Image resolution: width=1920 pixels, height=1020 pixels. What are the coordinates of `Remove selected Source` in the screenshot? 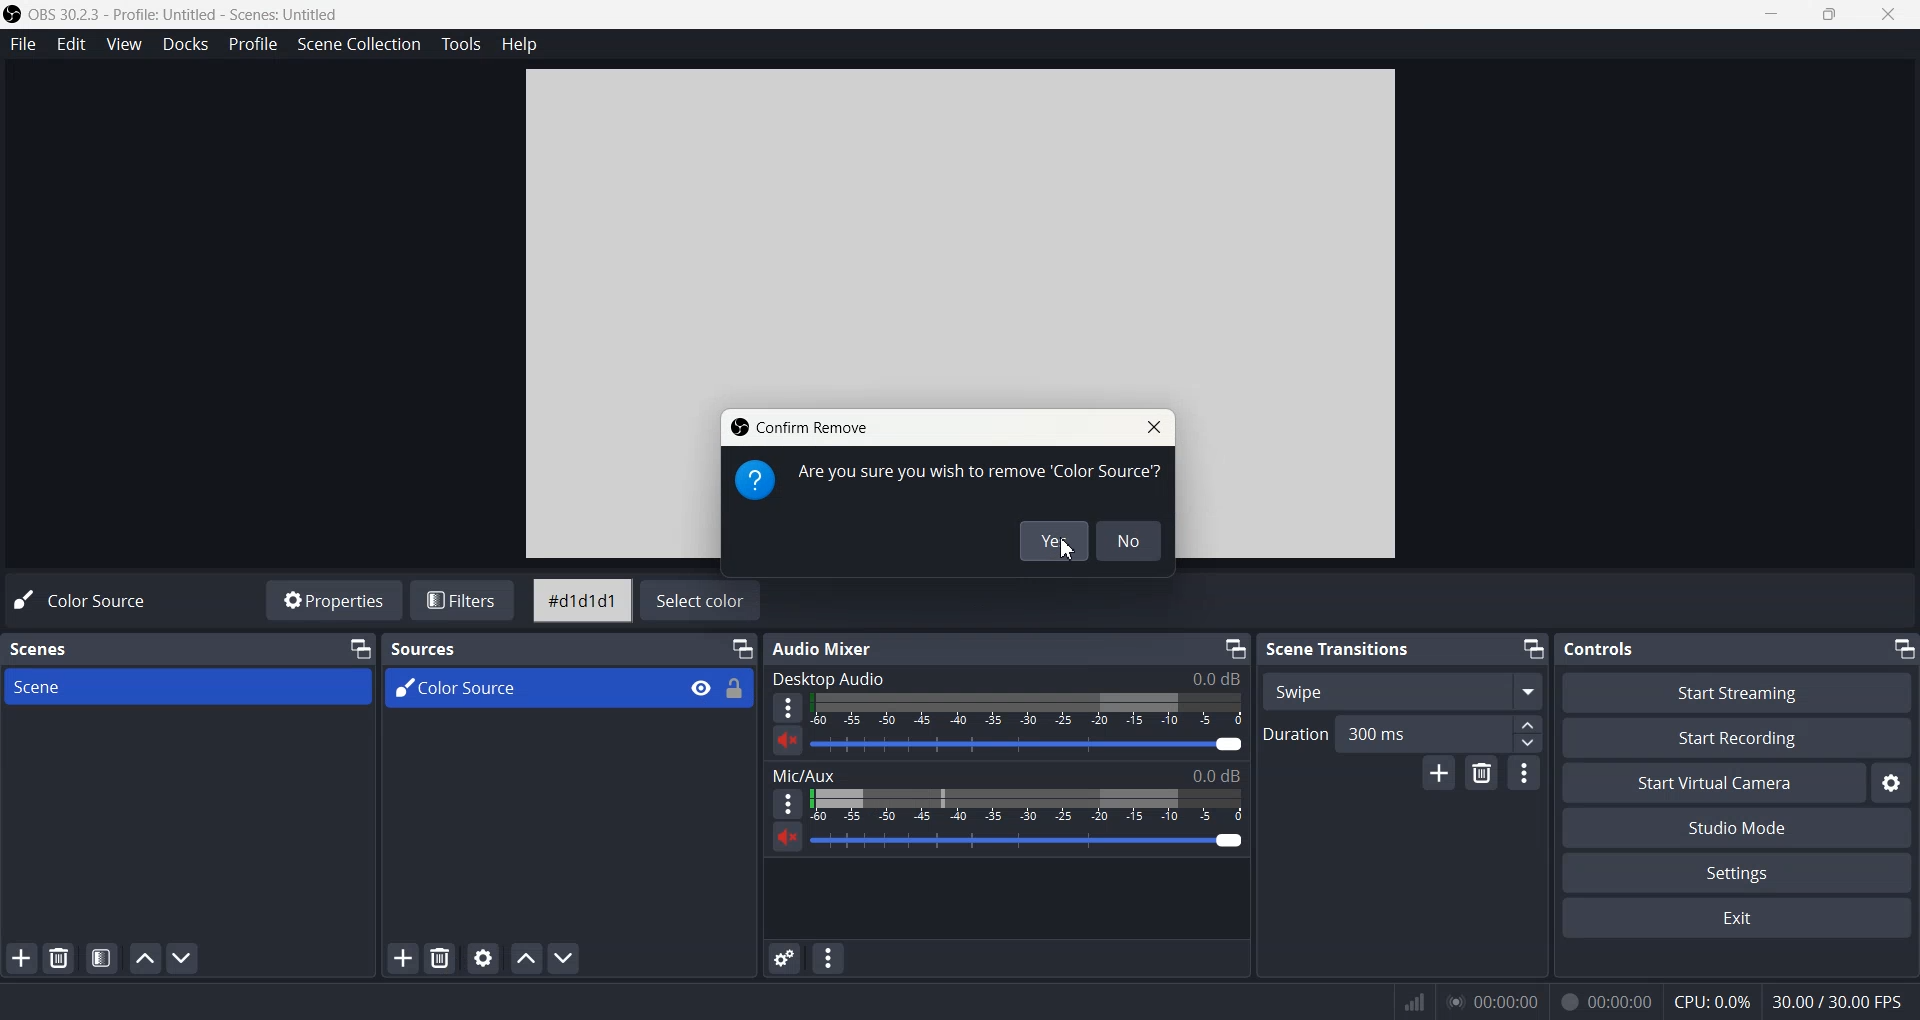 It's located at (442, 958).